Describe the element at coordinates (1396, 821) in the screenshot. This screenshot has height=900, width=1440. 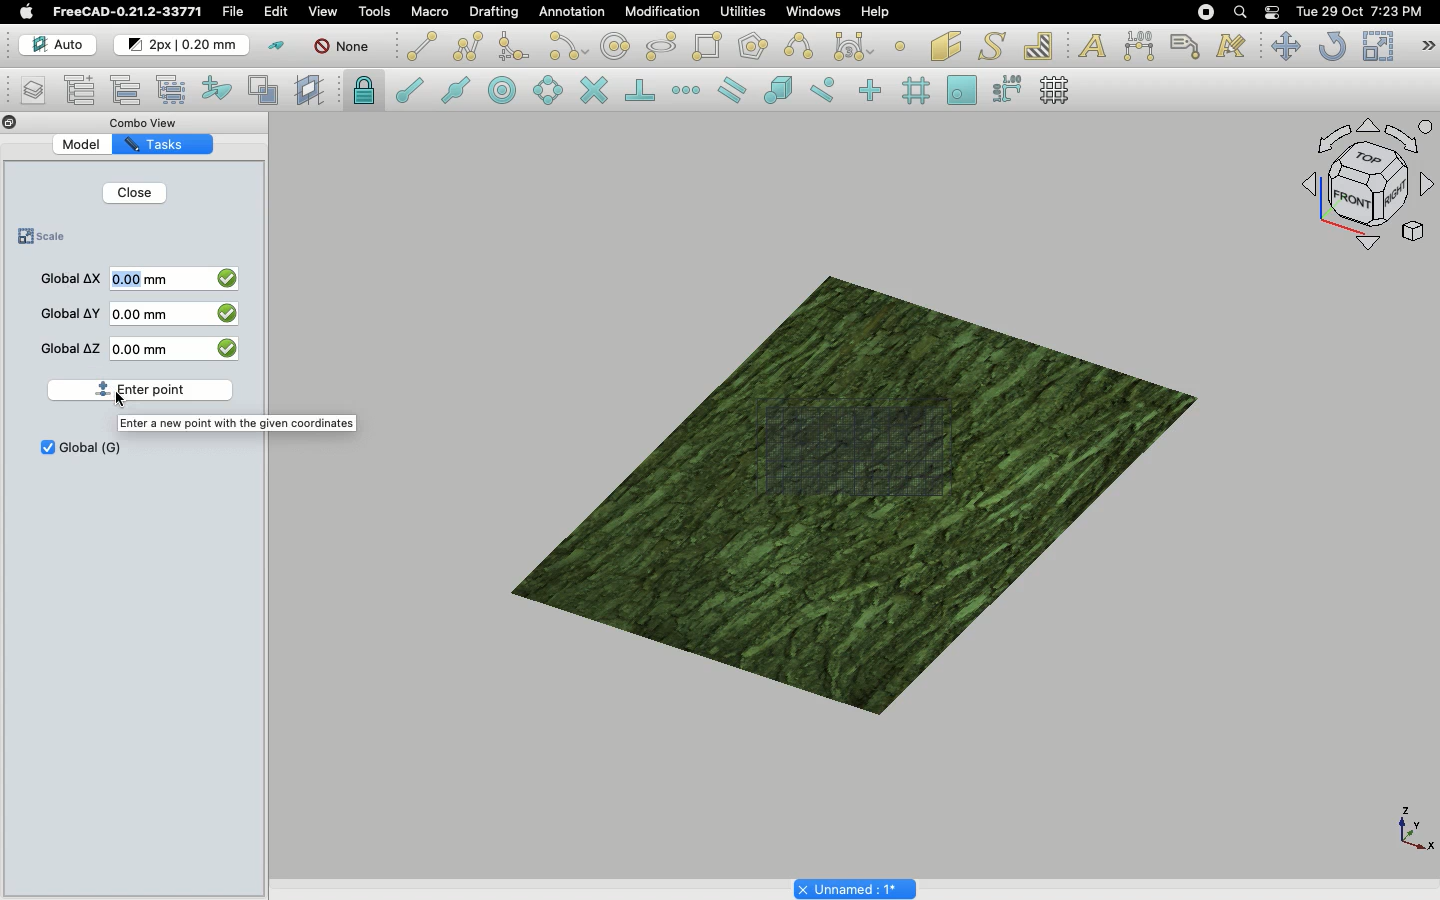
I see `visual` at that location.